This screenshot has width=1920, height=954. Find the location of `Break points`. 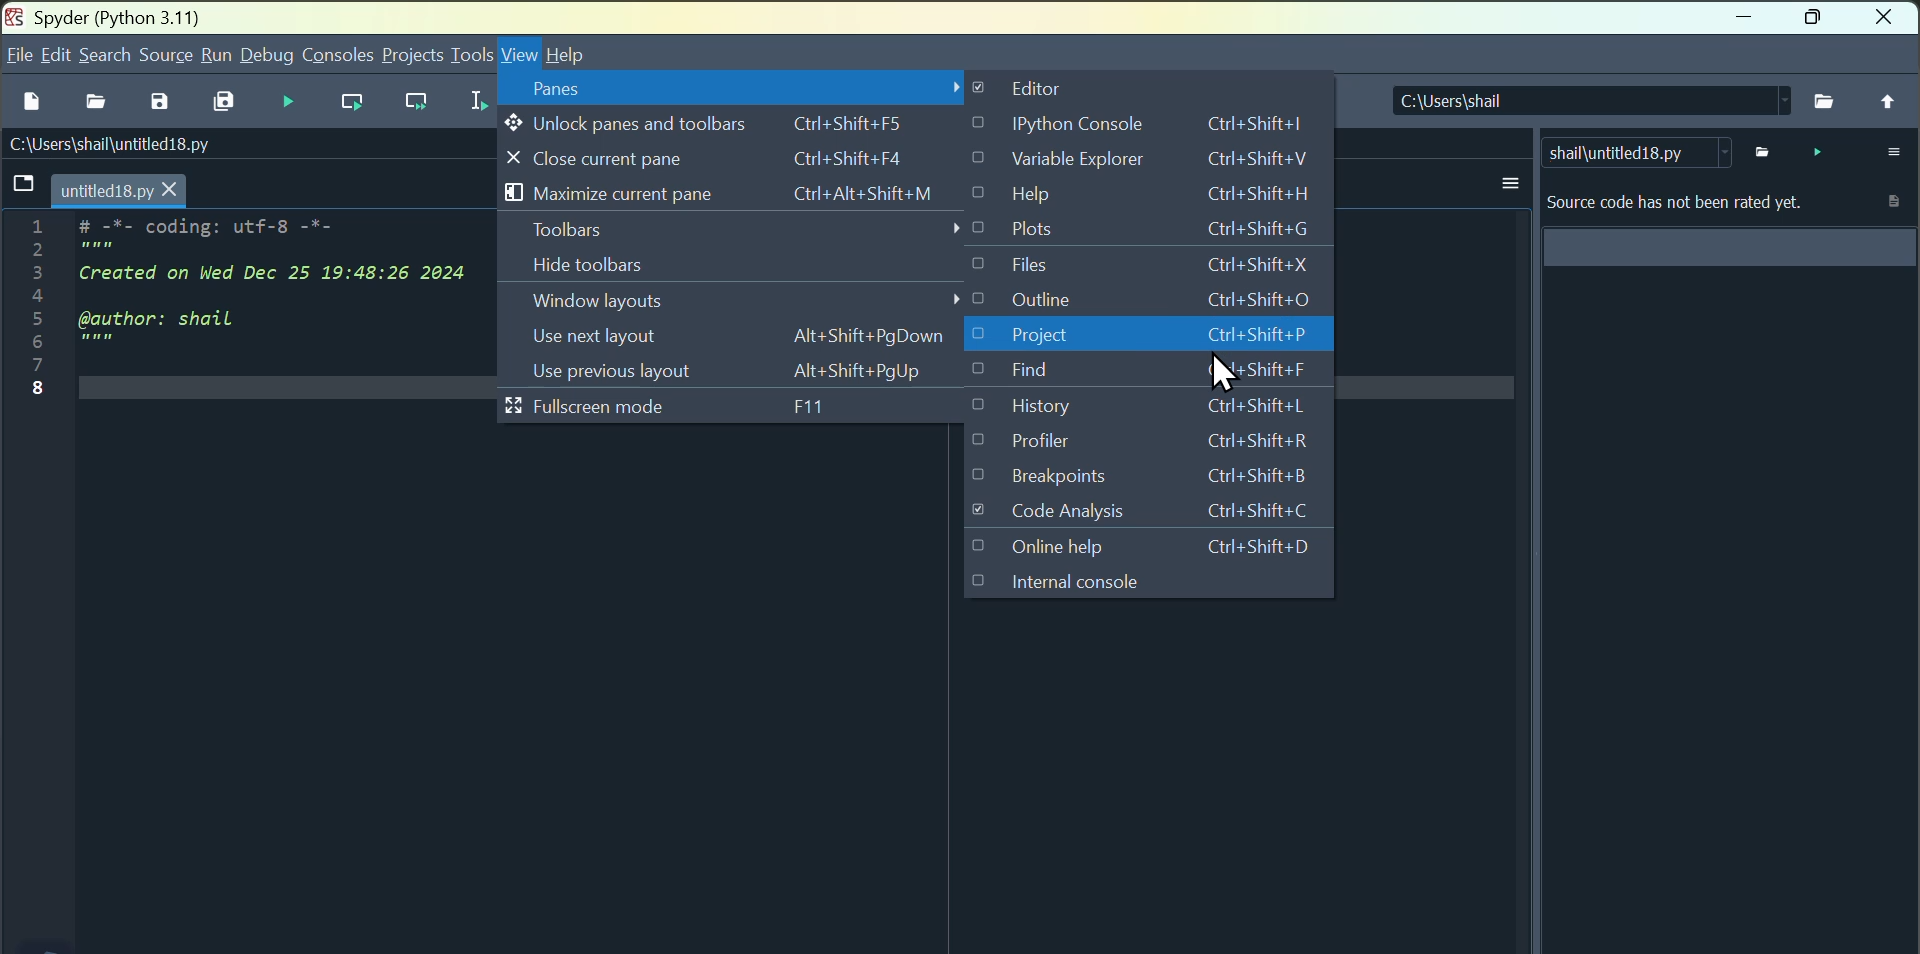

Break points is located at coordinates (1143, 477).